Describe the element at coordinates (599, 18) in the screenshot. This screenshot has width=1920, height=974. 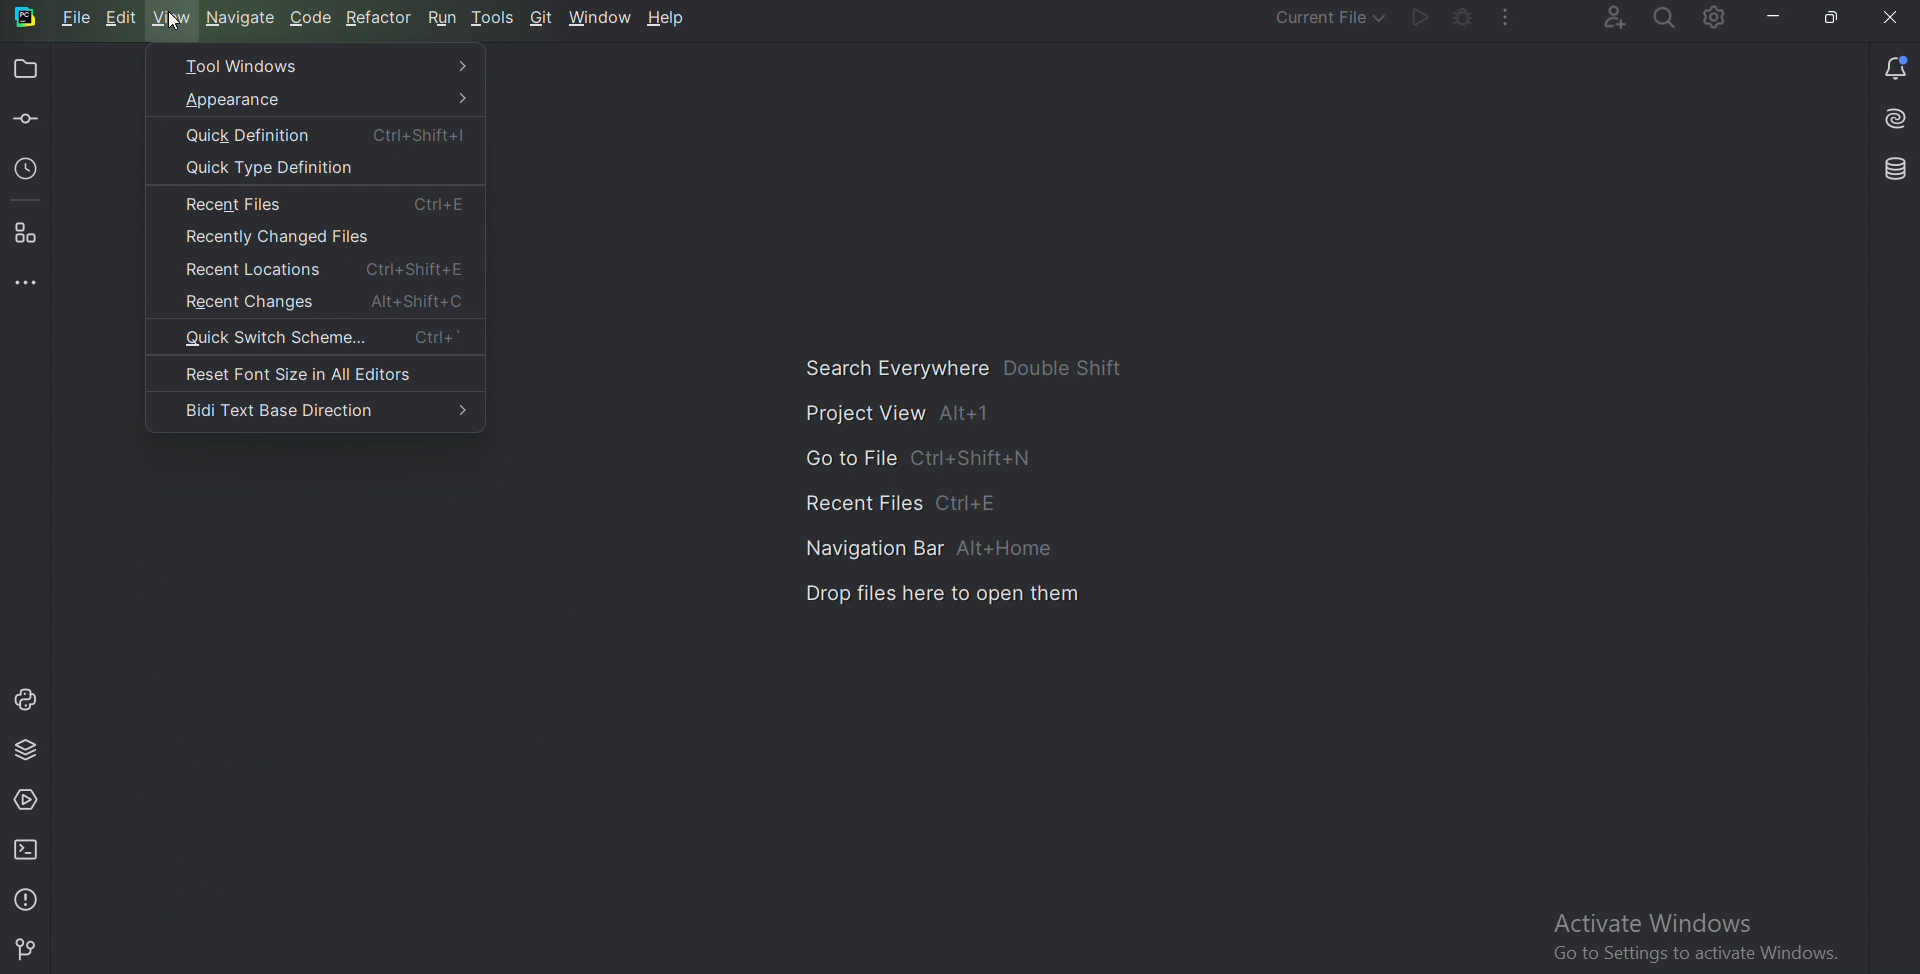
I see `window` at that location.